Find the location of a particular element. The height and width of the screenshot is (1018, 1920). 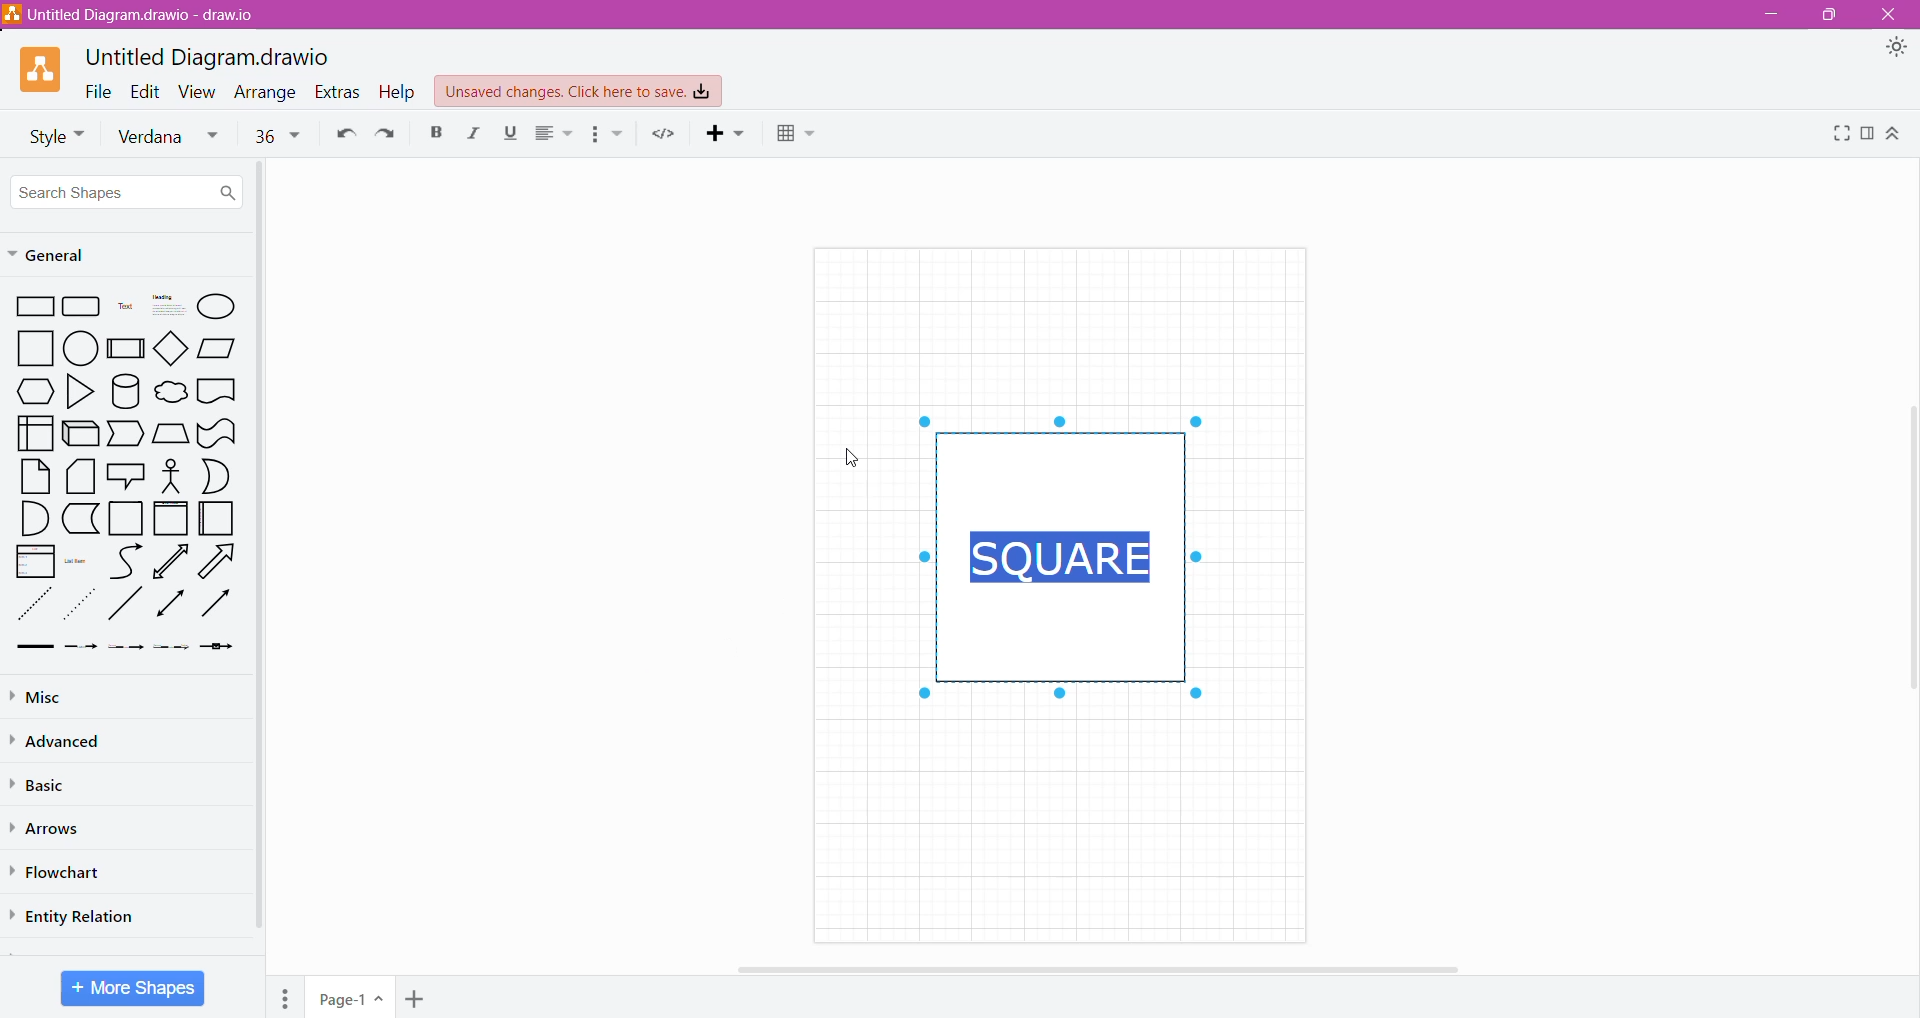

Right Diagonal Arrow  is located at coordinates (219, 562).